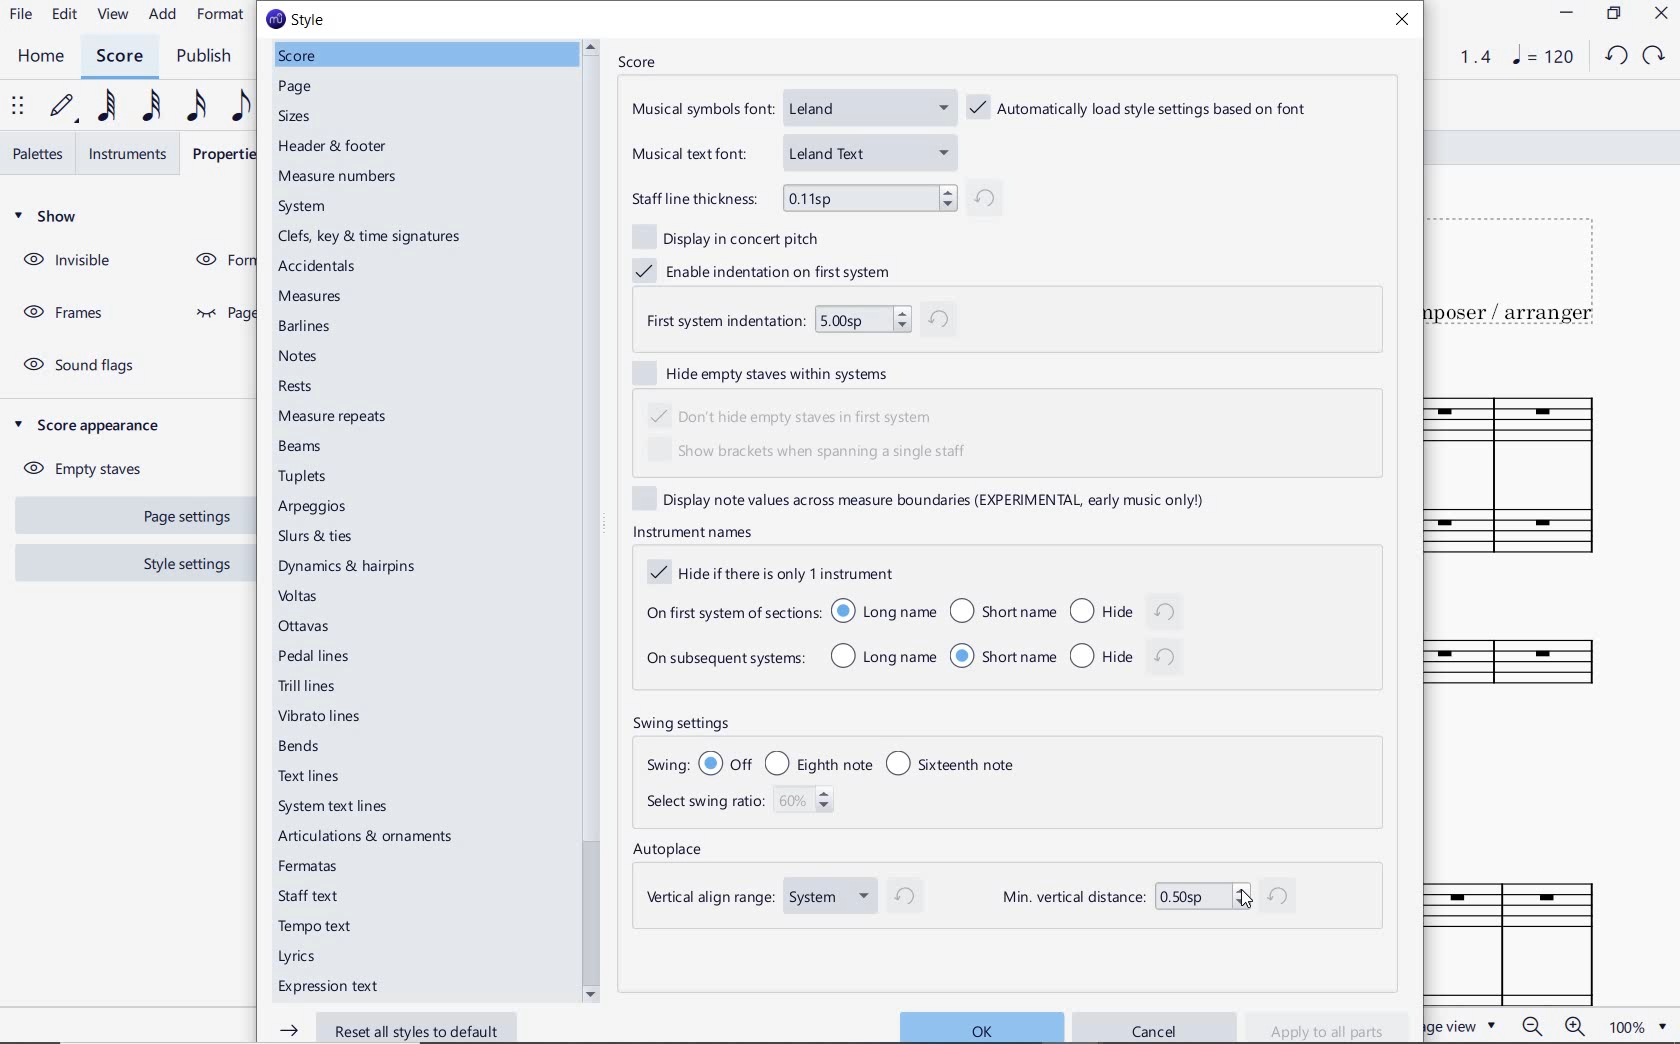 The image size is (1680, 1044). I want to click on tuplets, so click(303, 478).